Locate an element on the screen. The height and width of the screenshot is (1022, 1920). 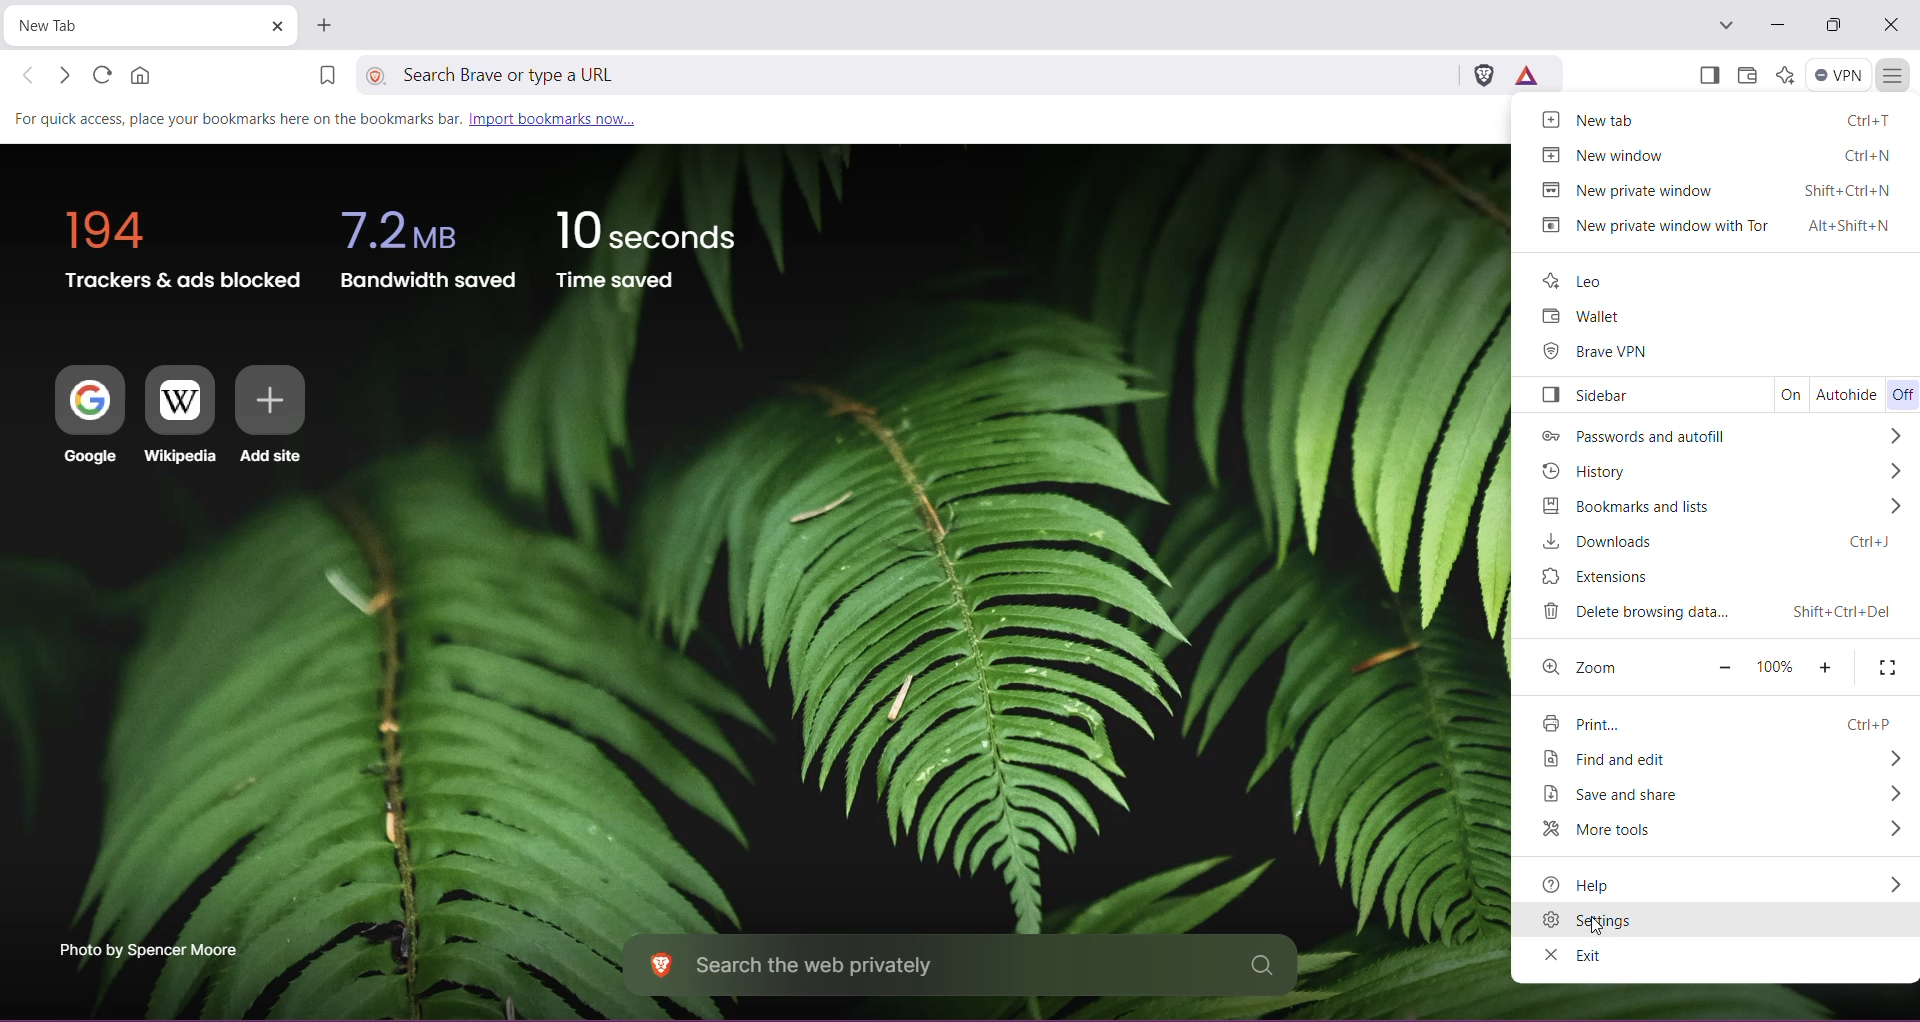
Leo AI is located at coordinates (1783, 74).